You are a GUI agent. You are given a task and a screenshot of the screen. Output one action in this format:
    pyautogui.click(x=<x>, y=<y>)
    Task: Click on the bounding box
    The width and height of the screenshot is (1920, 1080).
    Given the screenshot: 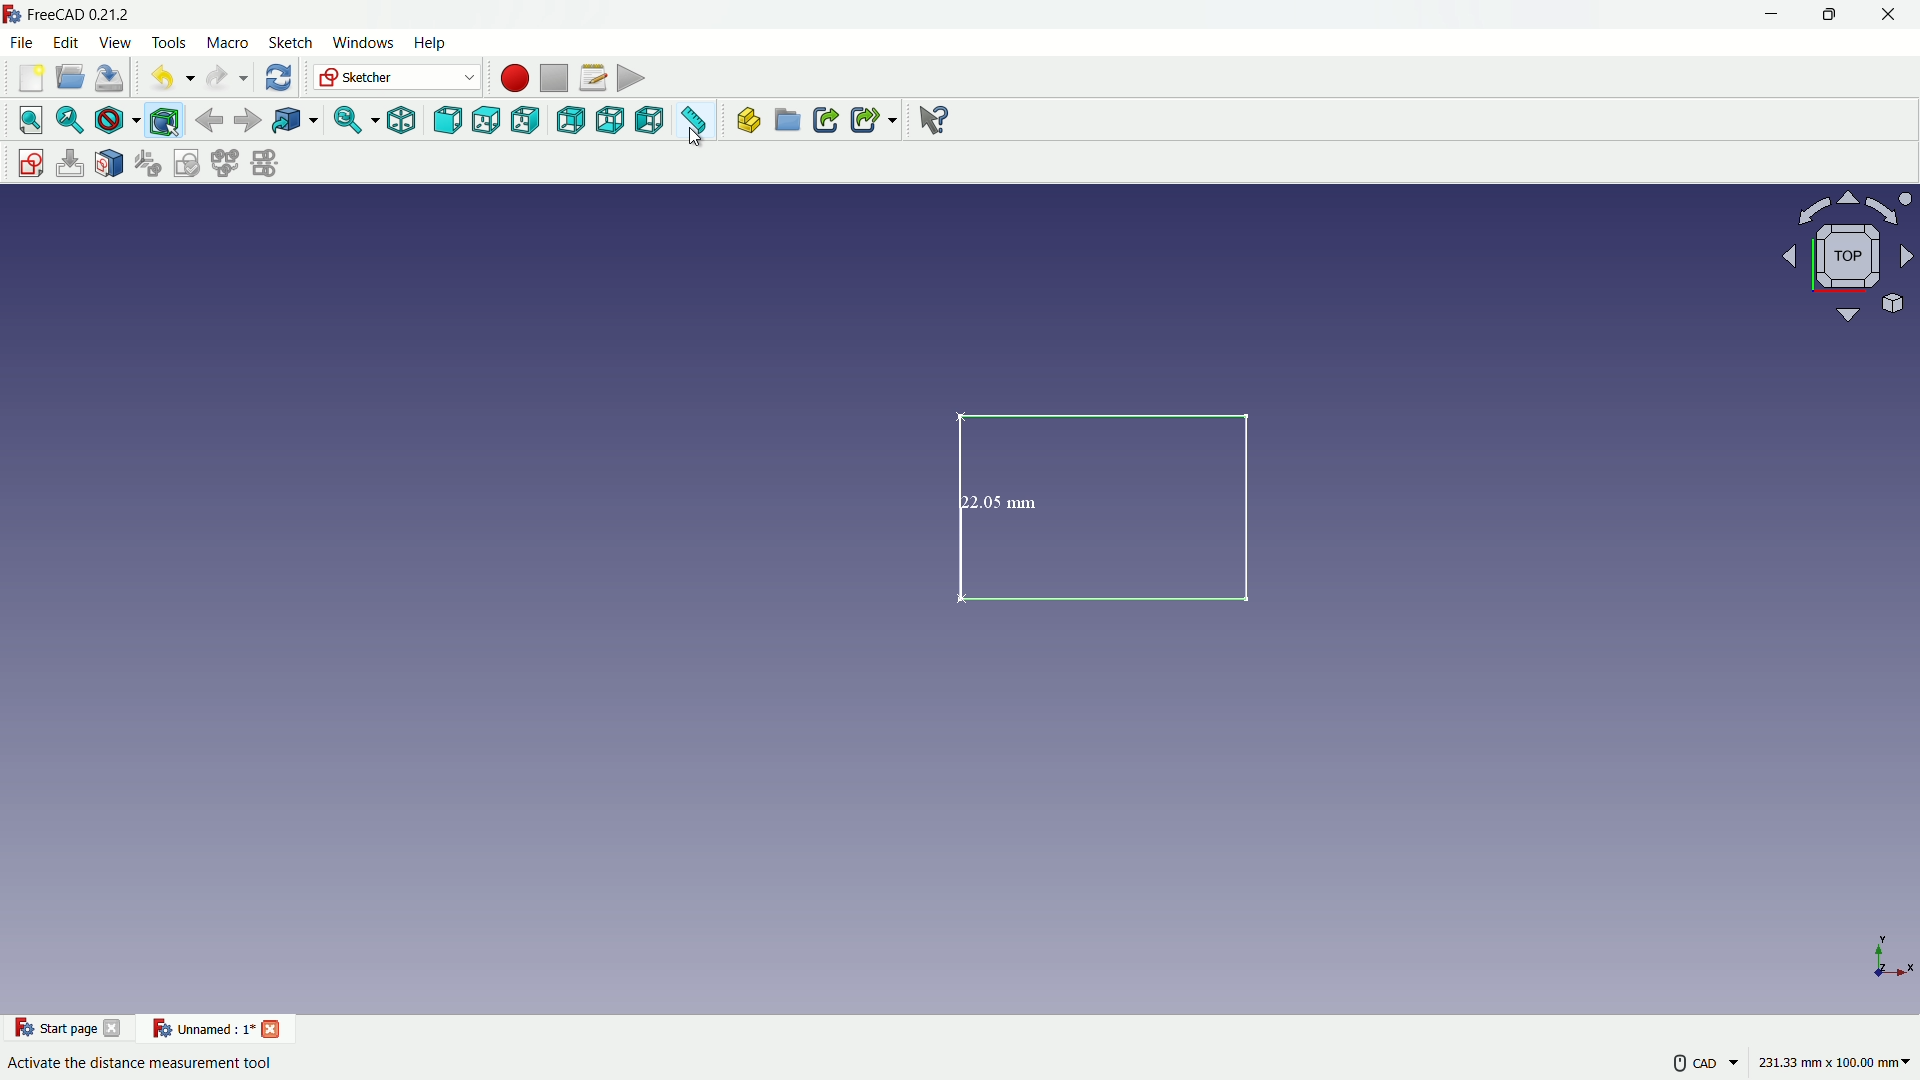 What is the action you would take?
    pyautogui.click(x=167, y=120)
    